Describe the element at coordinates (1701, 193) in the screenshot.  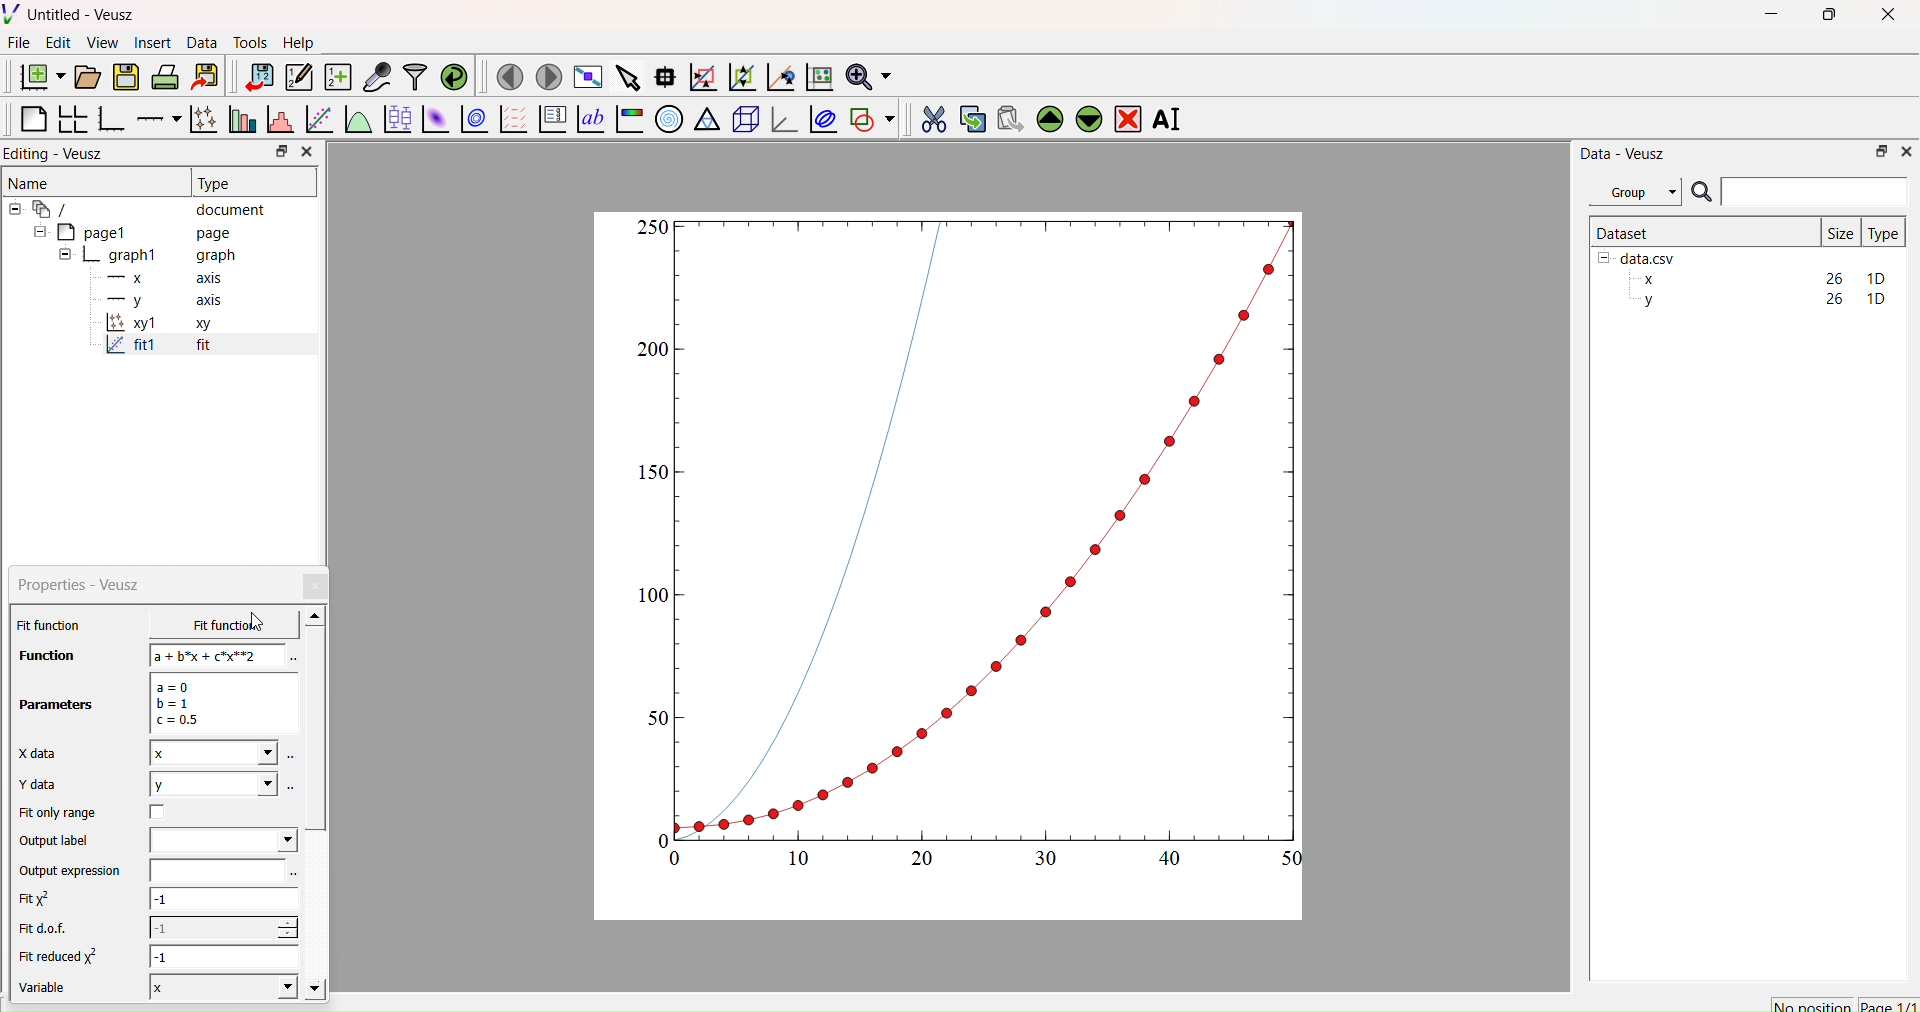
I see `Search` at that location.